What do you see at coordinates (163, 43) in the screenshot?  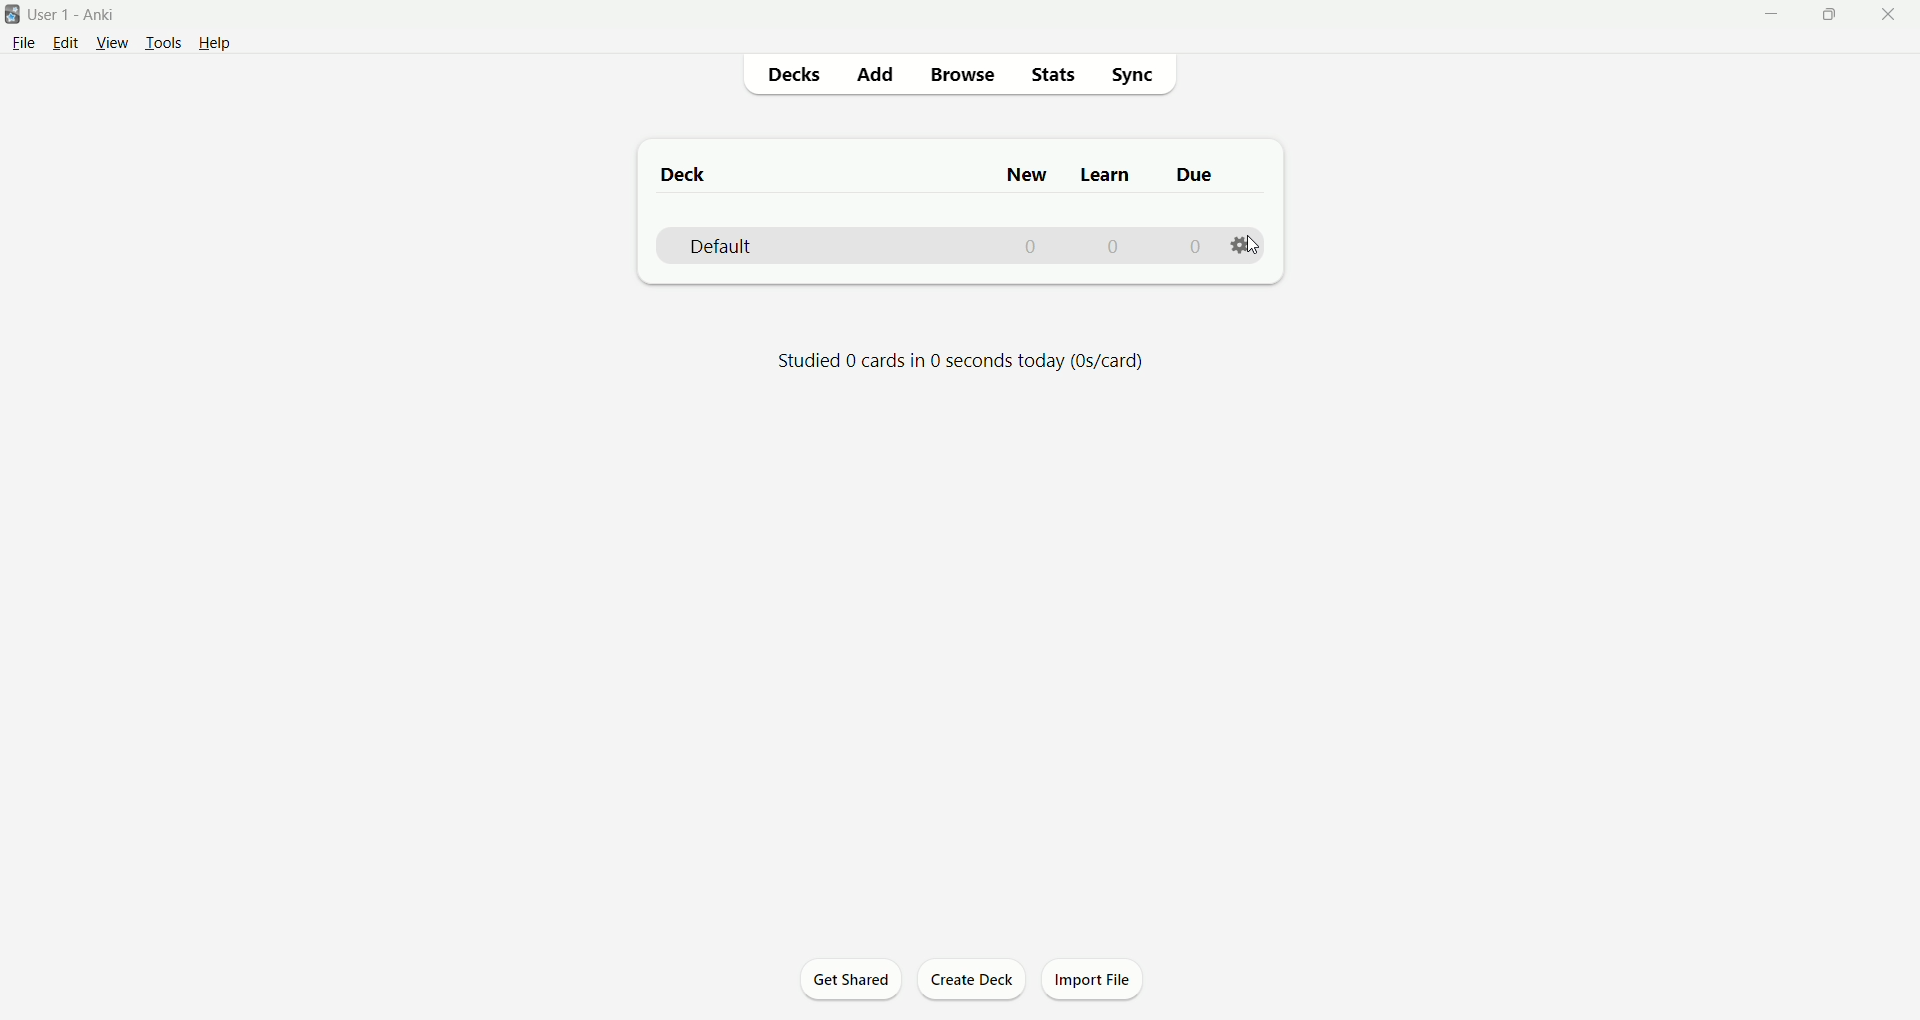 I see `tools` at bounding box center [163, 43].